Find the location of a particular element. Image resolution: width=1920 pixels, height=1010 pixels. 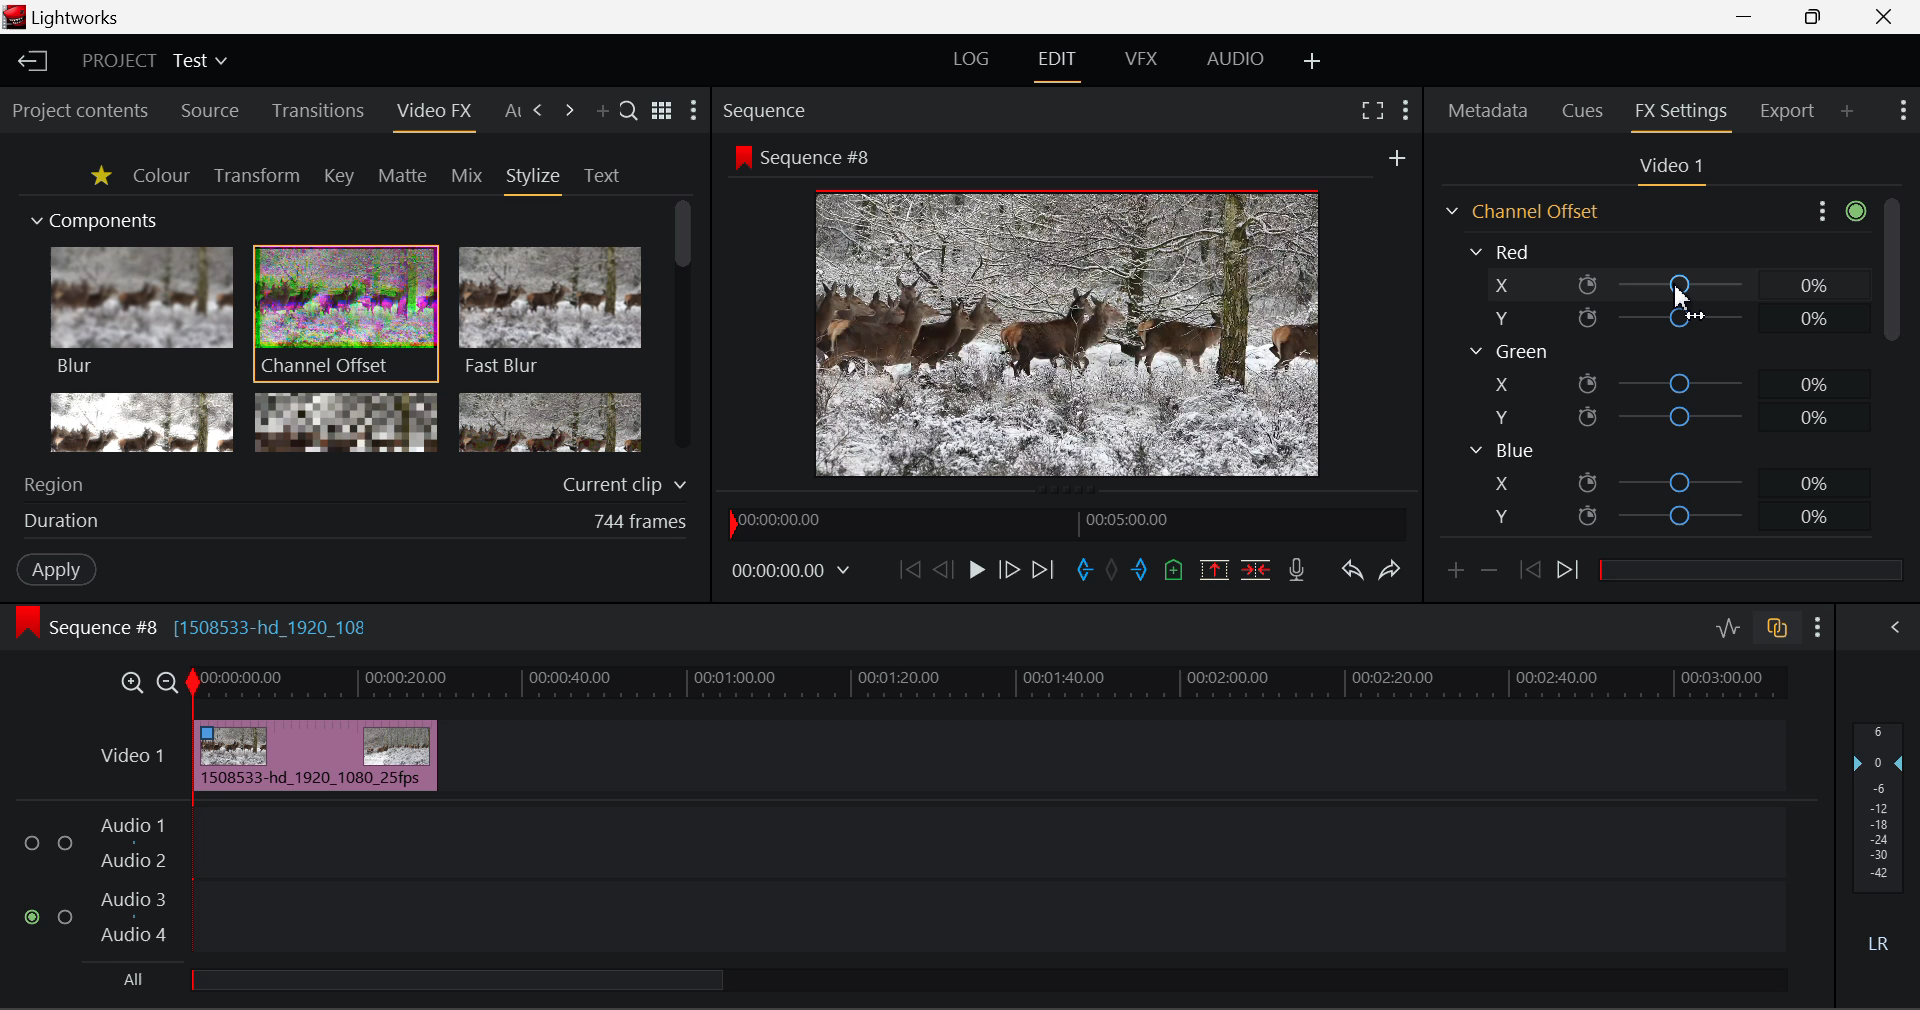

Posterize is located at coordinates (550, 420).